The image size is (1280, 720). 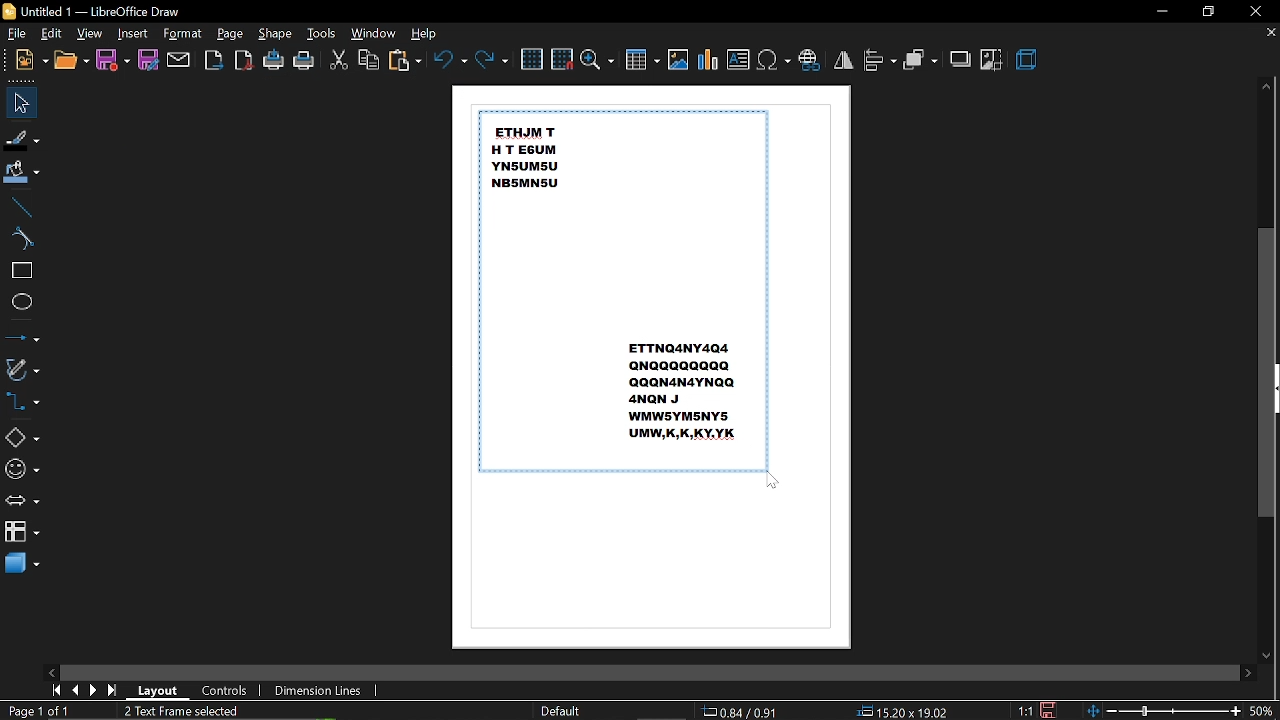 What do you see at coordinates (21, 103) in the screenshot?
I see `select` at bounding box center [21, 103].